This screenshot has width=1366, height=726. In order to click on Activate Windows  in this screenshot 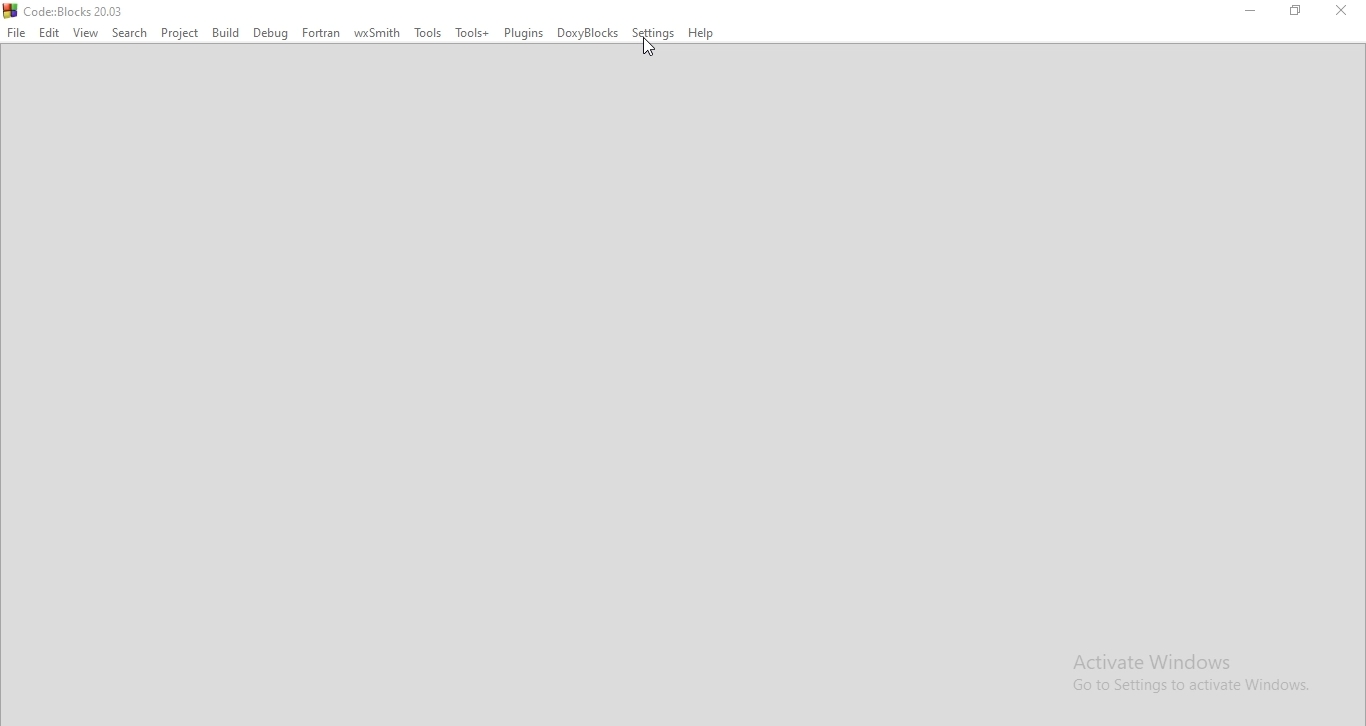, I will do `click(1196, 676)`.